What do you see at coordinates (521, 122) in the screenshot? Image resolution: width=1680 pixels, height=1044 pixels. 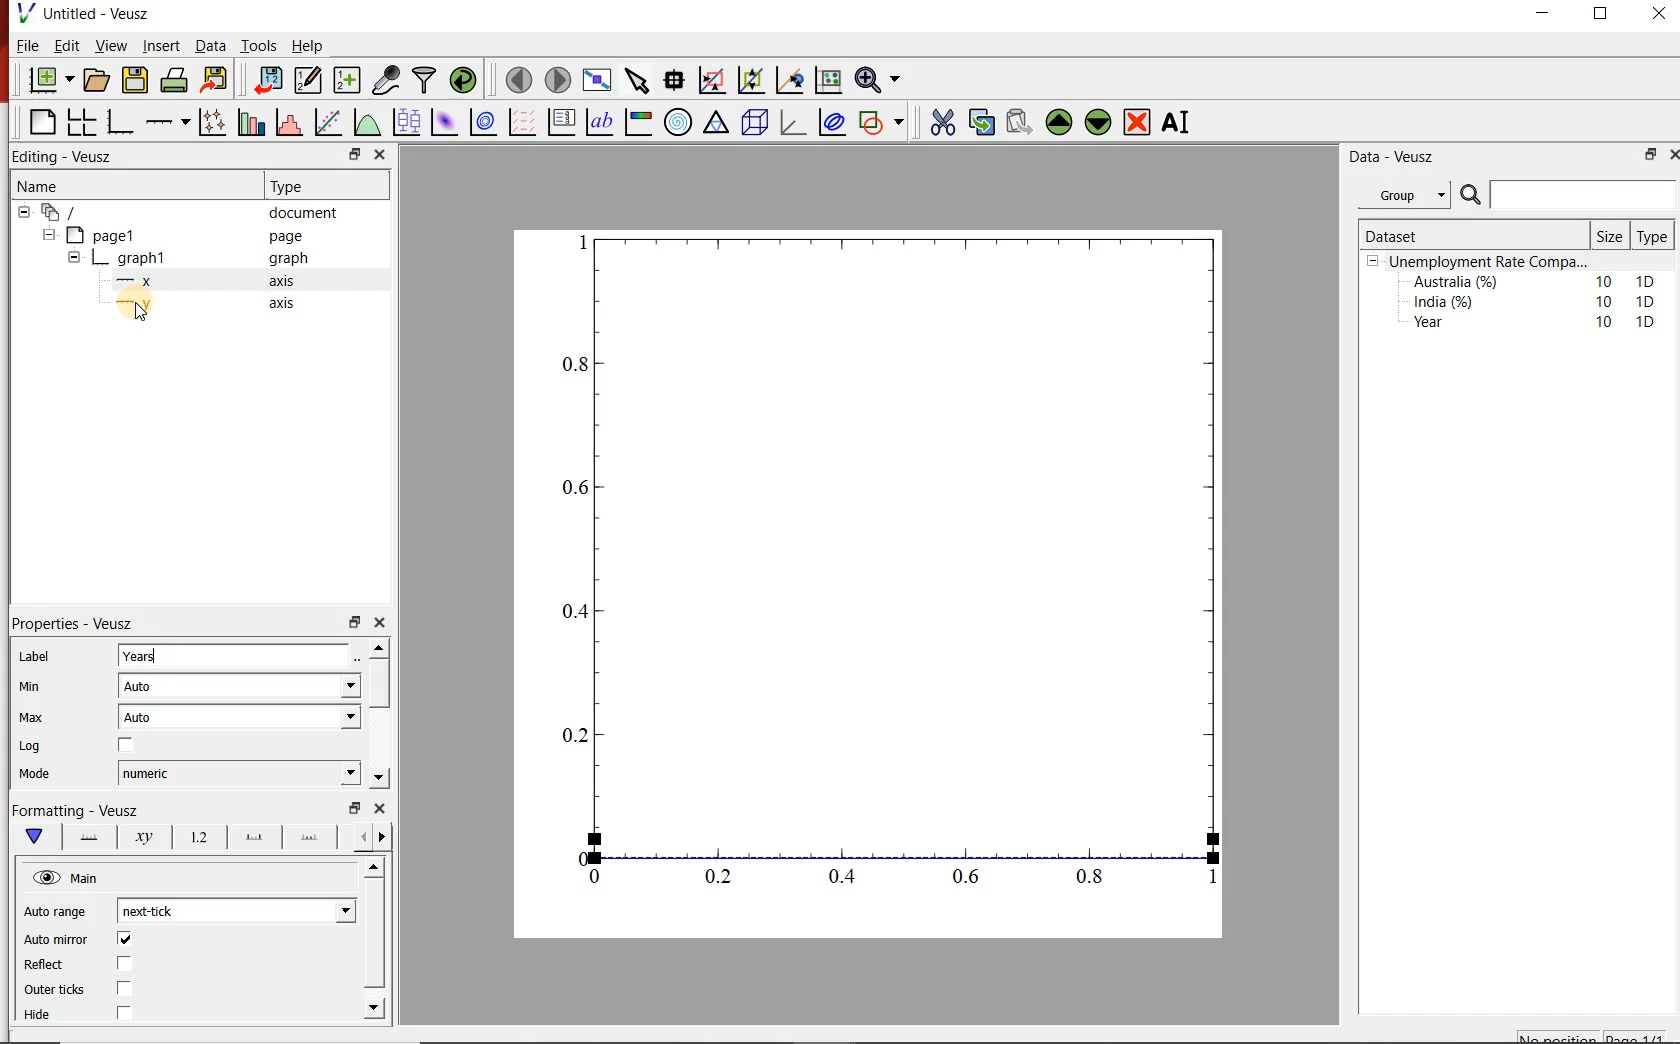 I see `plot vector field` at bounding box center [521, 122].